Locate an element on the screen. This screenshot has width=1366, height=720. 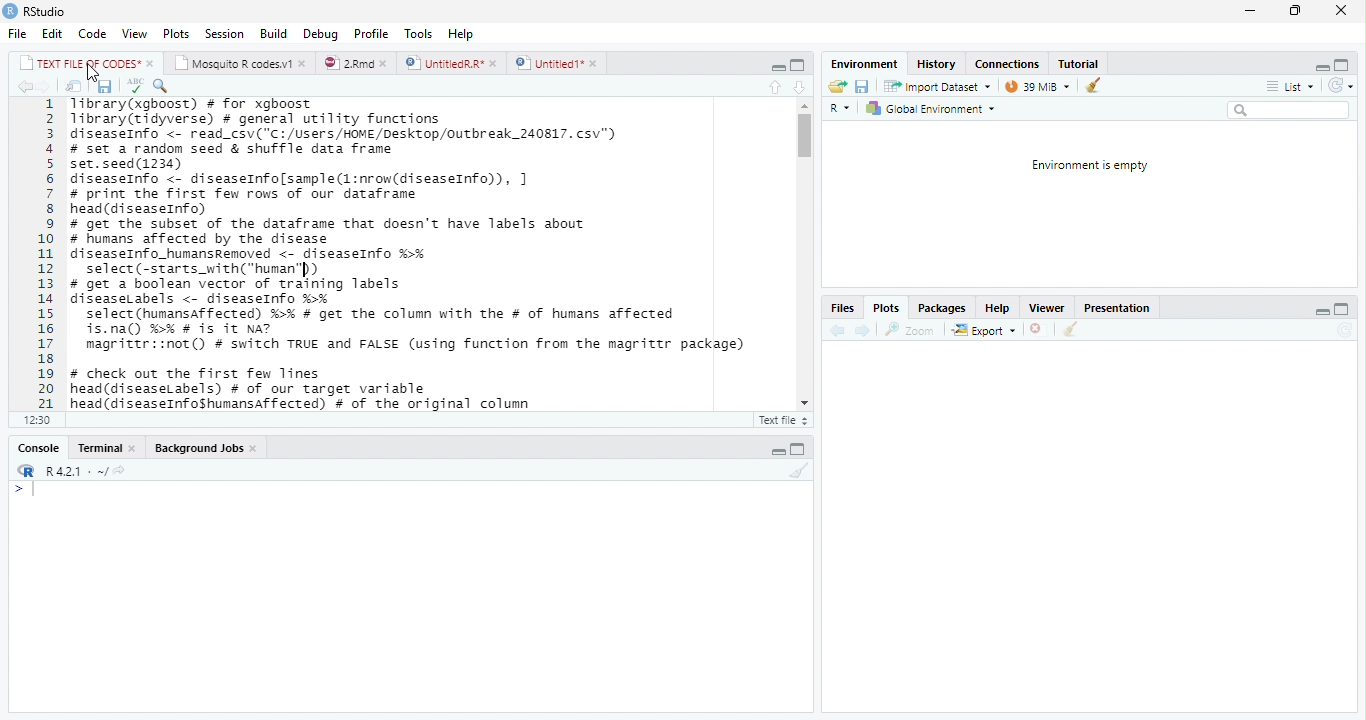
Edit is located at coordinates (50, 33).